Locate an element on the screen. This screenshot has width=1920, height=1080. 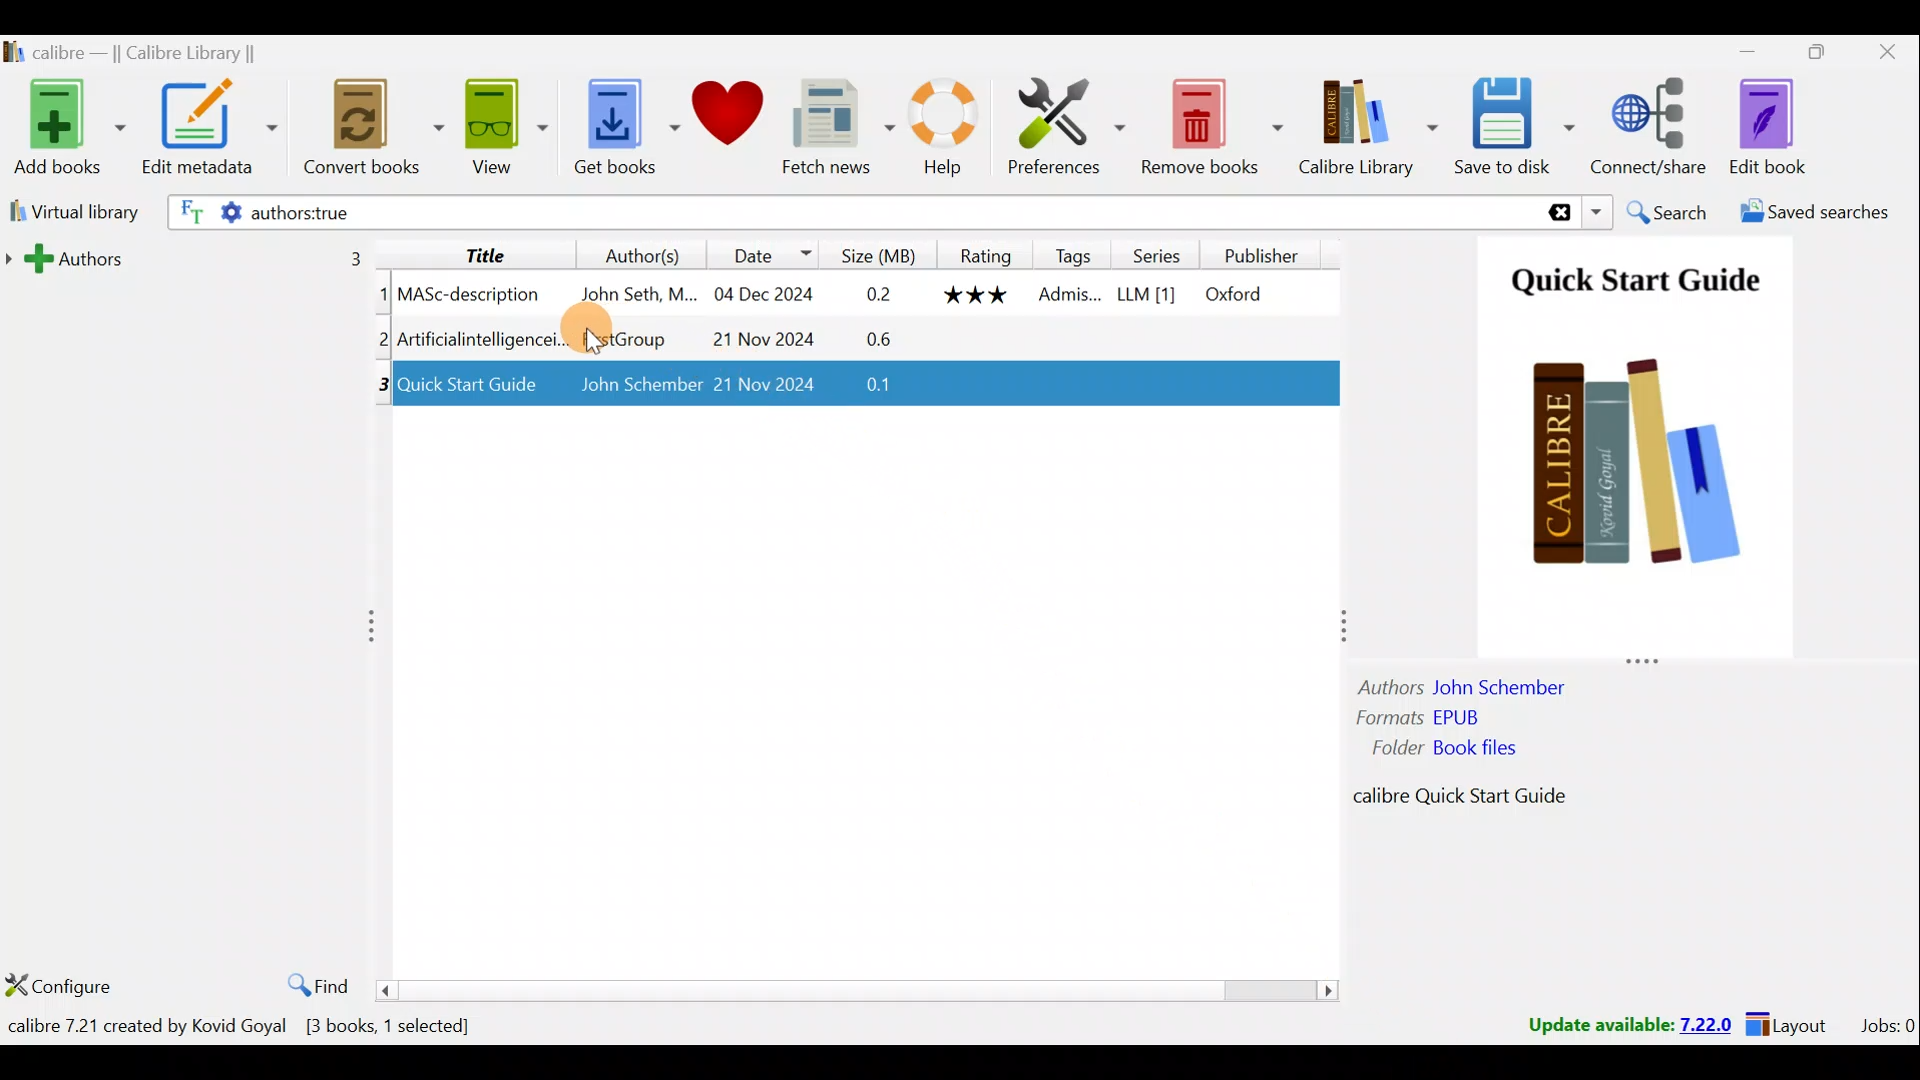
Donate is located at coordinates (719, 123).